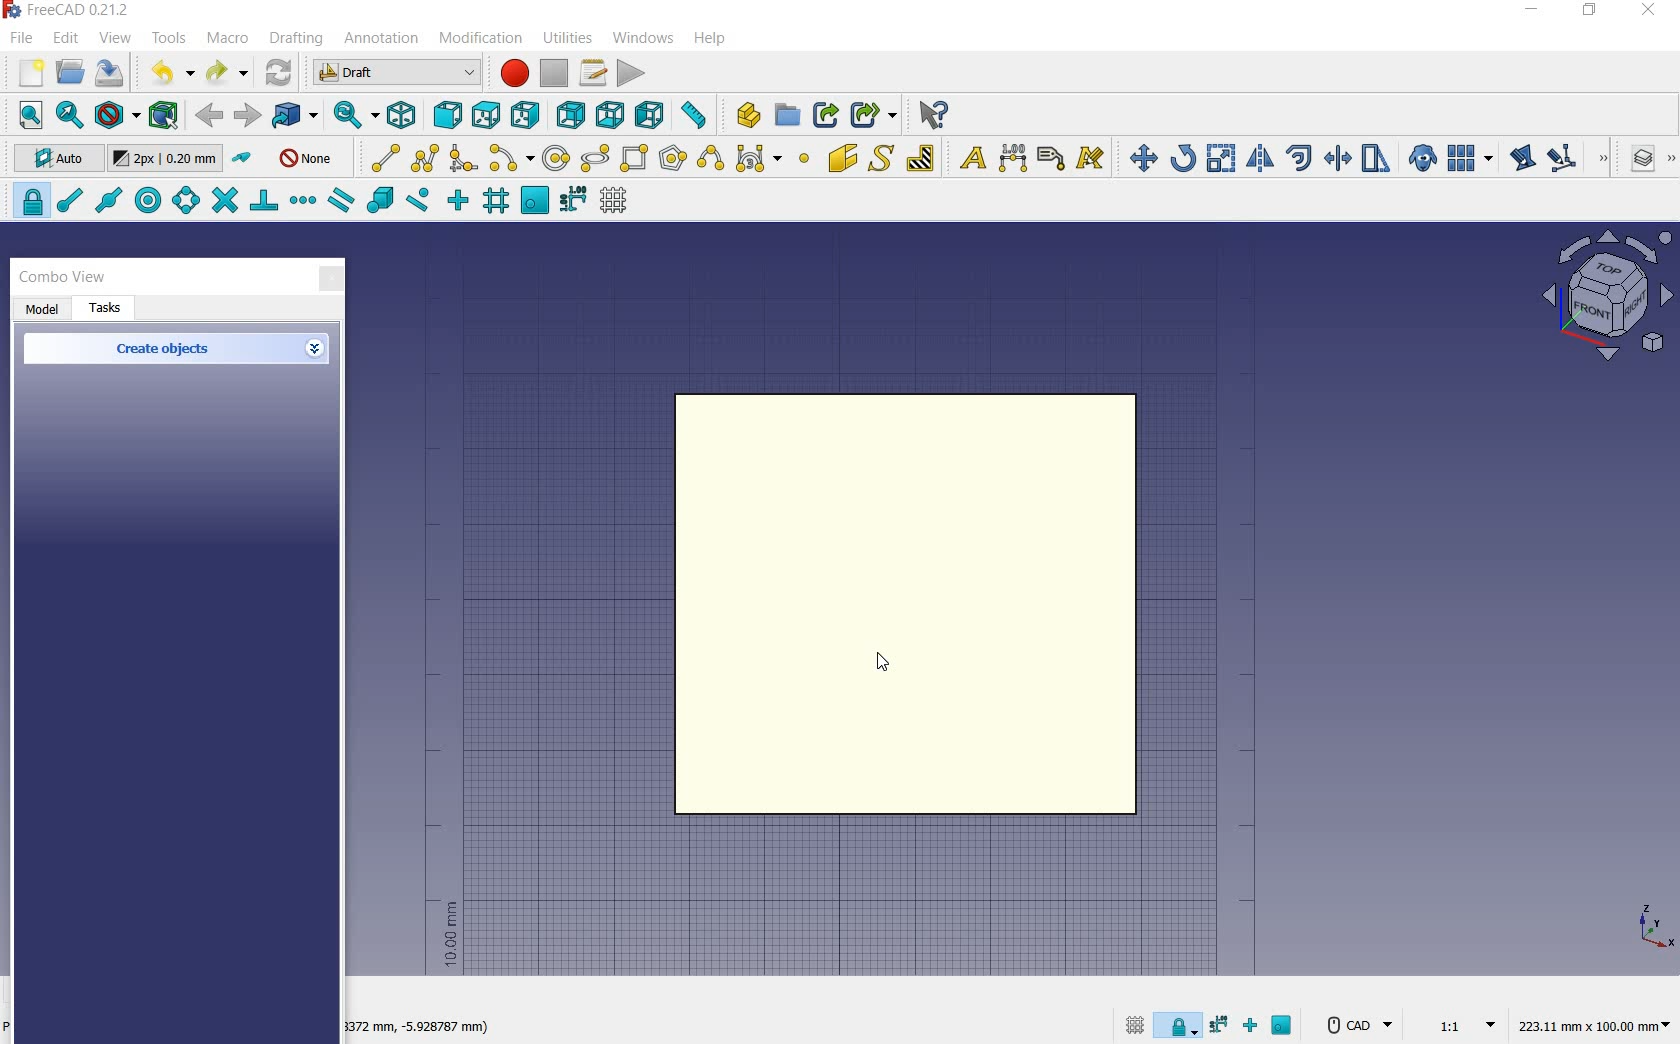 This screenshot has width=1680, height=1044. Describe the element at coordinates (1300, 158) in the screenshot. I see `offset` at that location.